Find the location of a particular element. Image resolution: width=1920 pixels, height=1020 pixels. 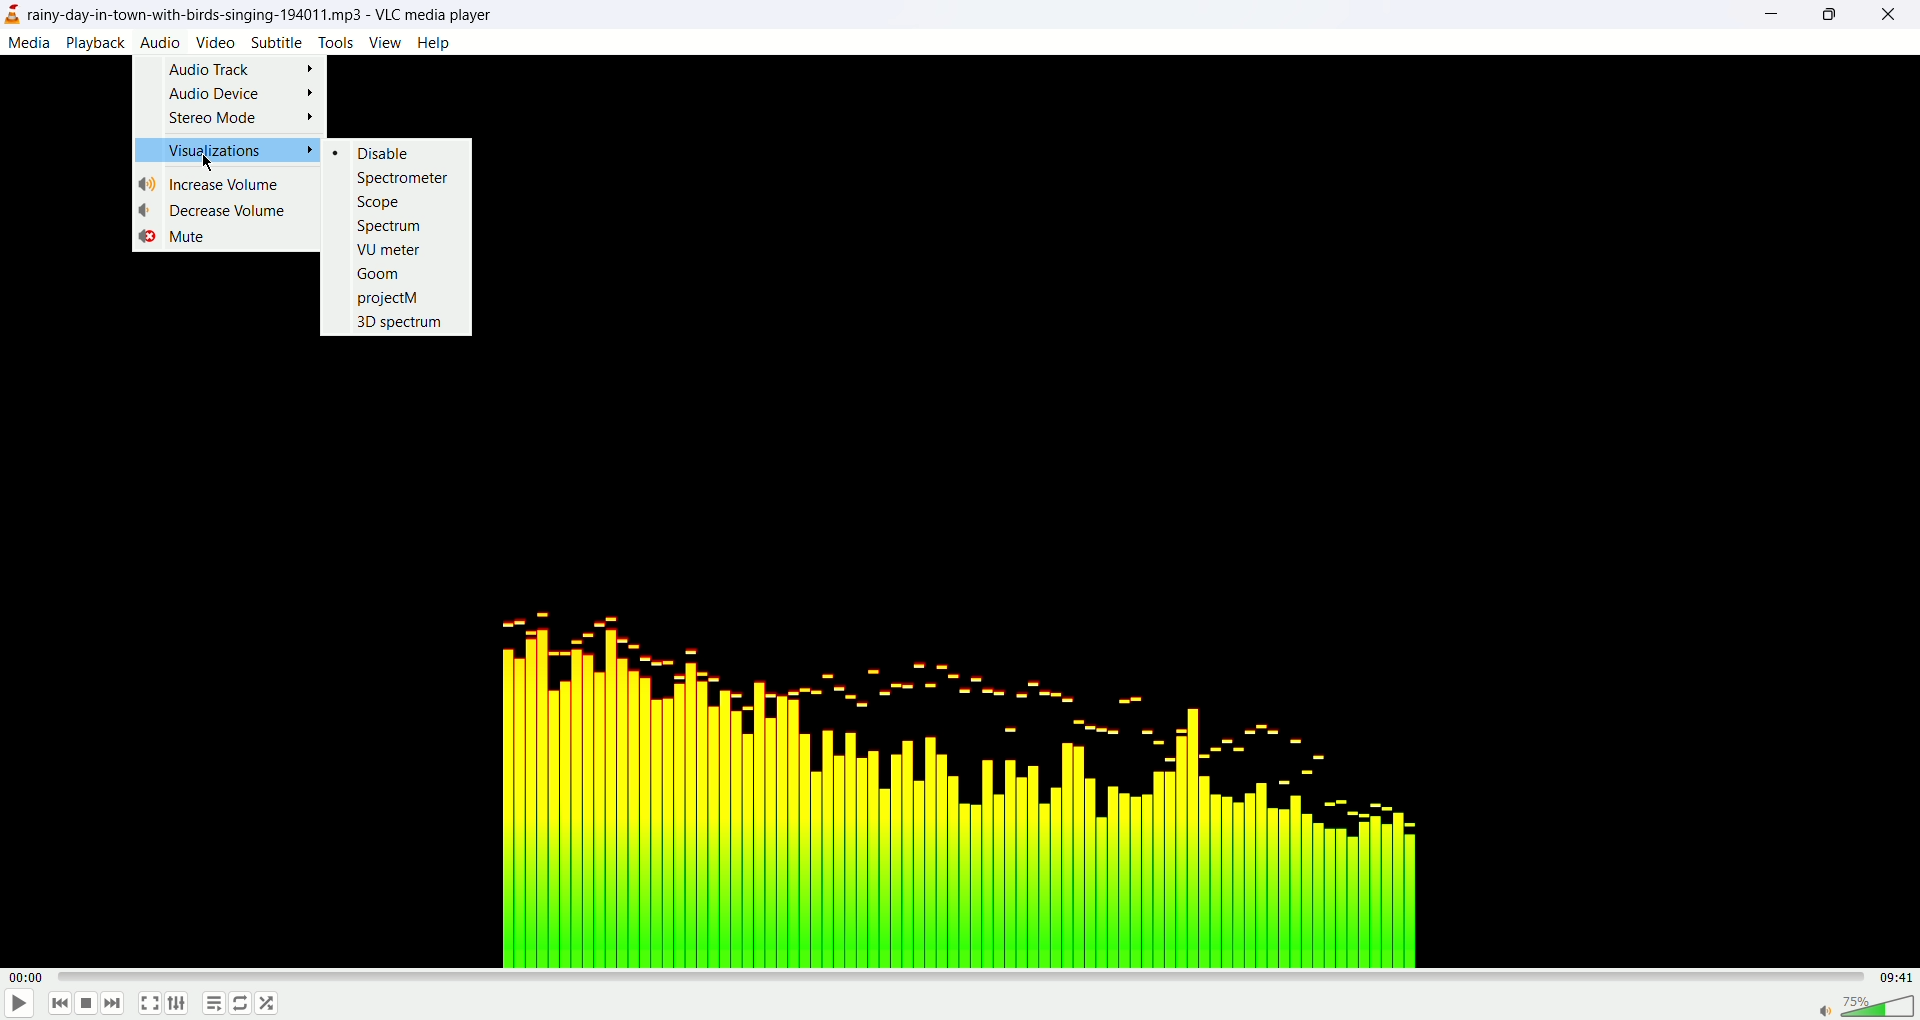

Cursor is located at coordinates (211, 162).